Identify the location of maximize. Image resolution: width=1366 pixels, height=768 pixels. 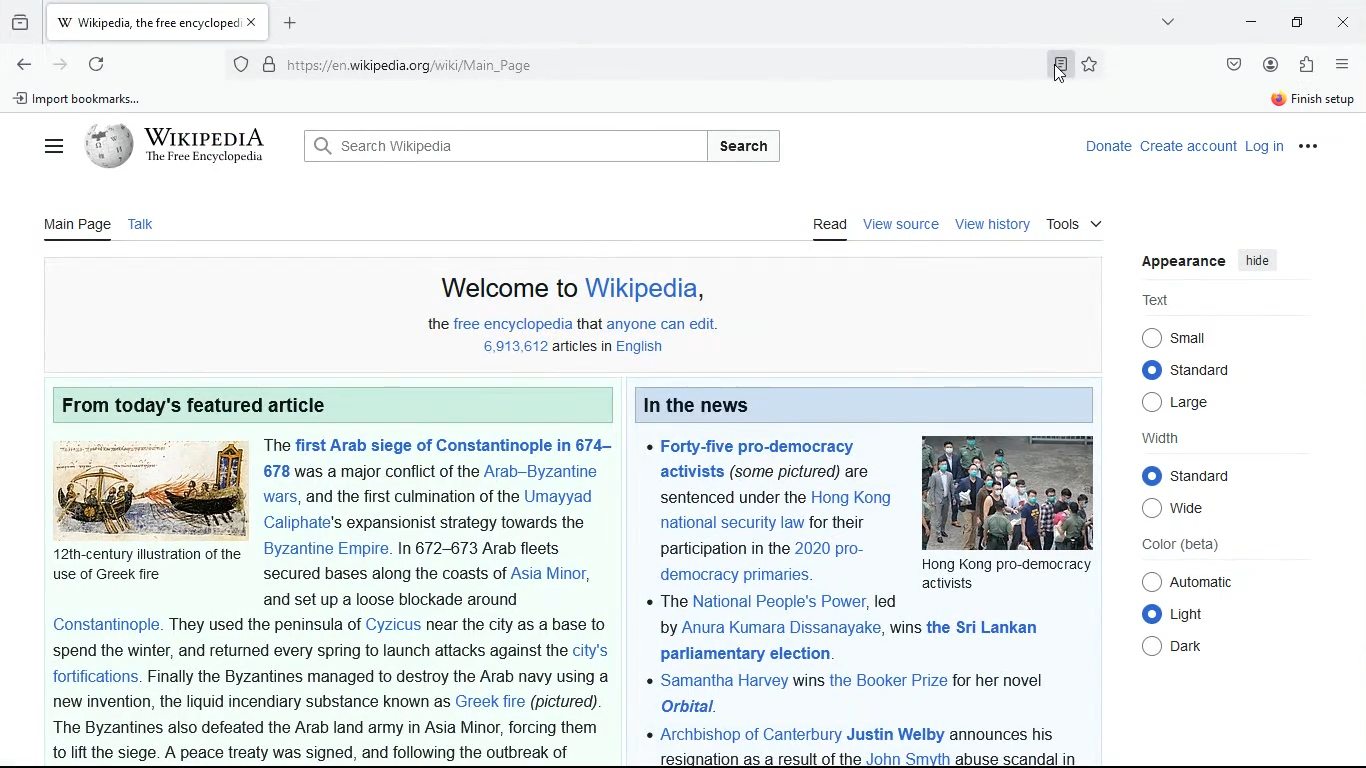
(1297, 21).